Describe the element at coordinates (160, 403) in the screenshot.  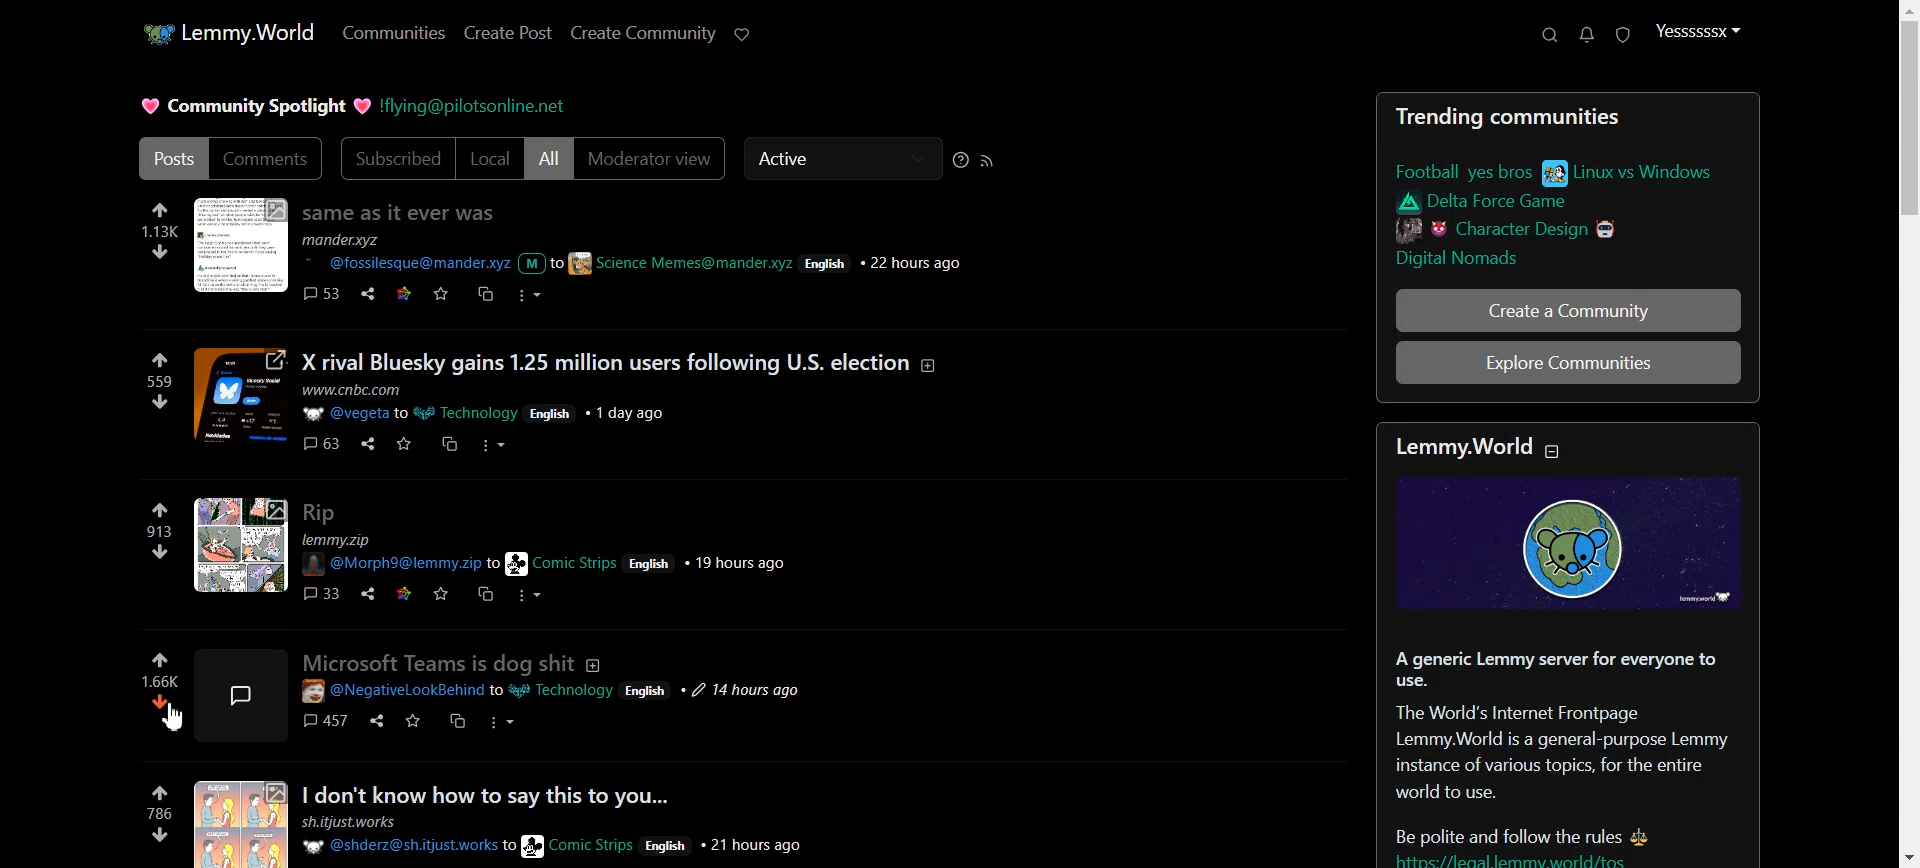
I see `down` at that location.